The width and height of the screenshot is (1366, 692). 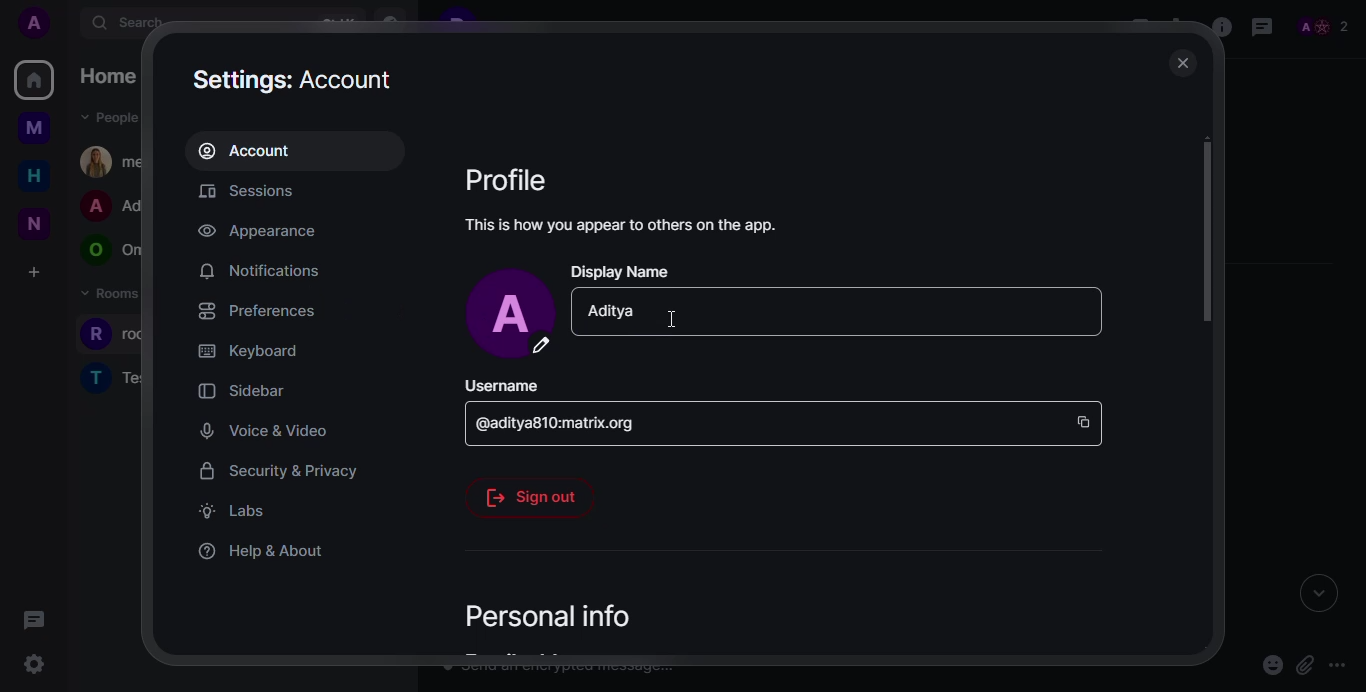 What do you see at coordinates (1221, 28) in the screenshot?
I see `info` at bounding box center [1221, 28].